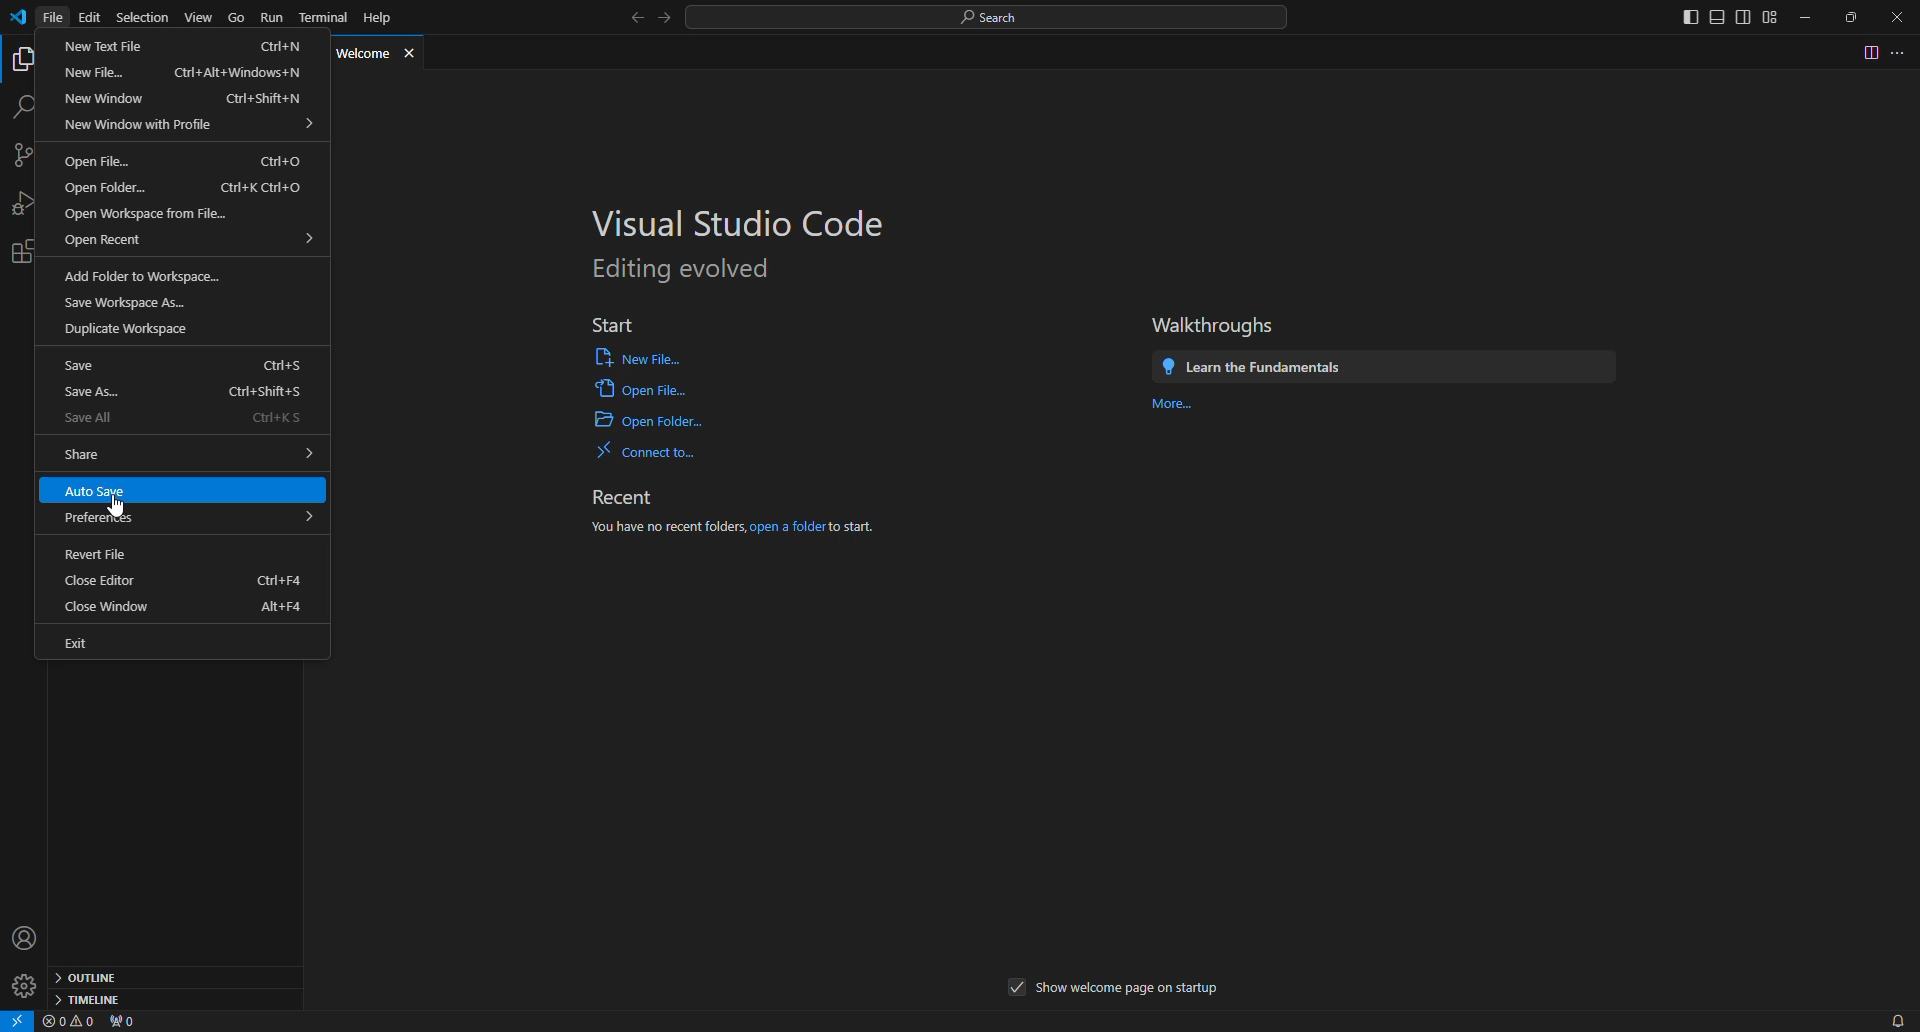  Describe the element at coordinates (379, 17) in the screenshot. I see `help` at that location.